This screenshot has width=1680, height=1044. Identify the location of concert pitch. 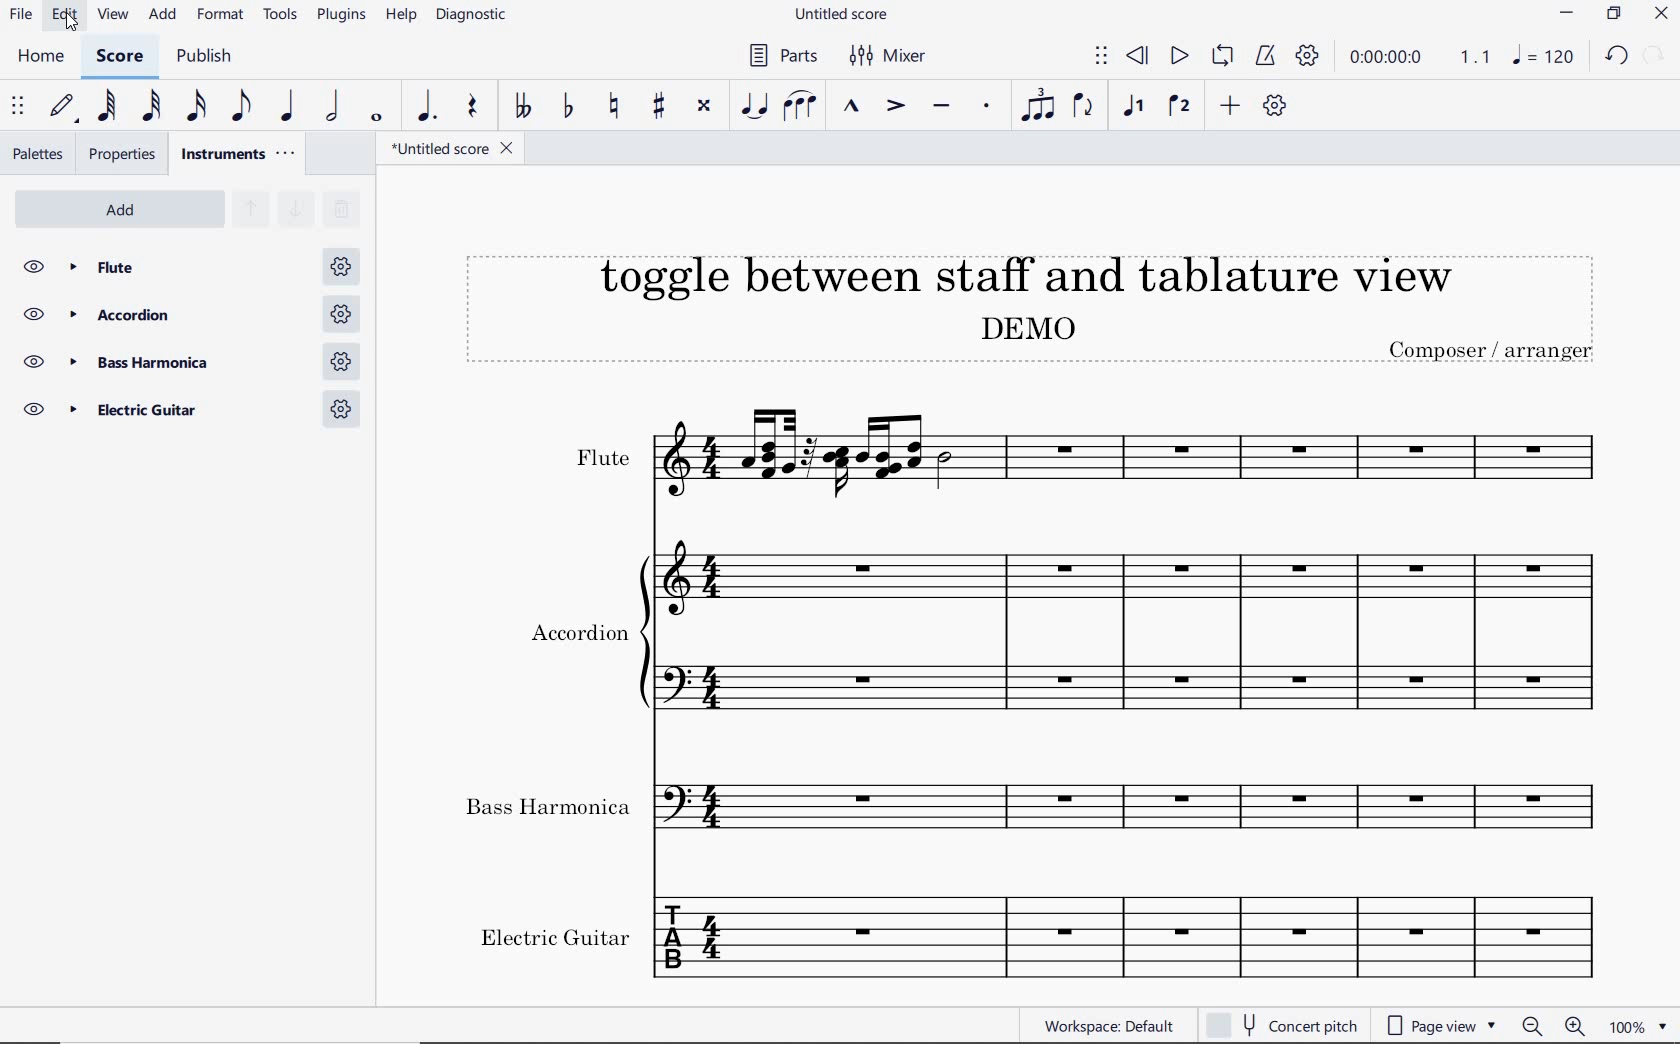
(1282, 1025).